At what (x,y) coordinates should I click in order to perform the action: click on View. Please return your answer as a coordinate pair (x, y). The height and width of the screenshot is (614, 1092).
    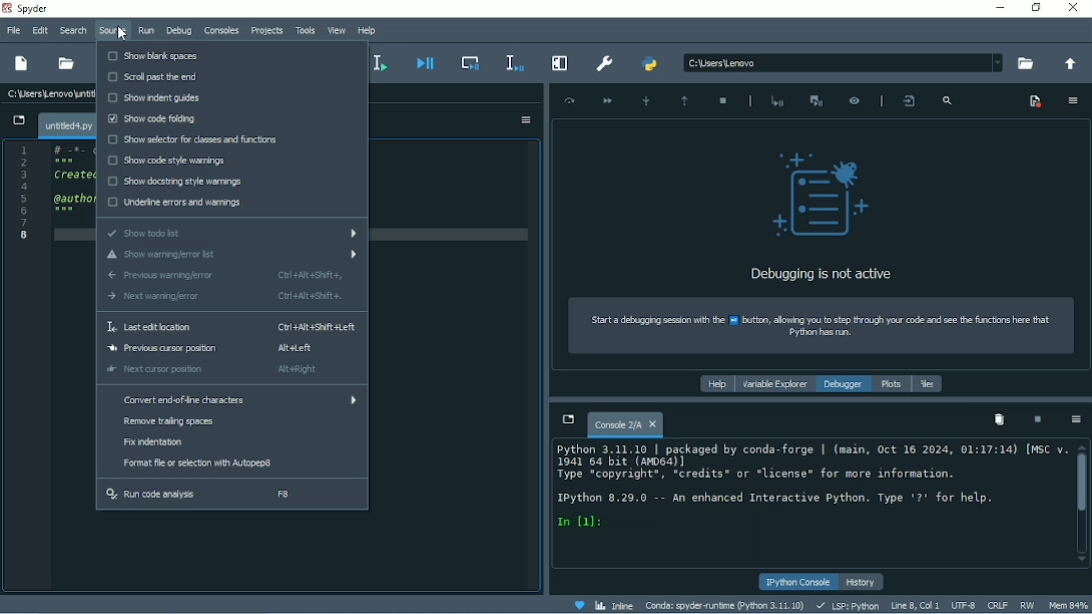
    Looking at the image, I should click on (336, 30).